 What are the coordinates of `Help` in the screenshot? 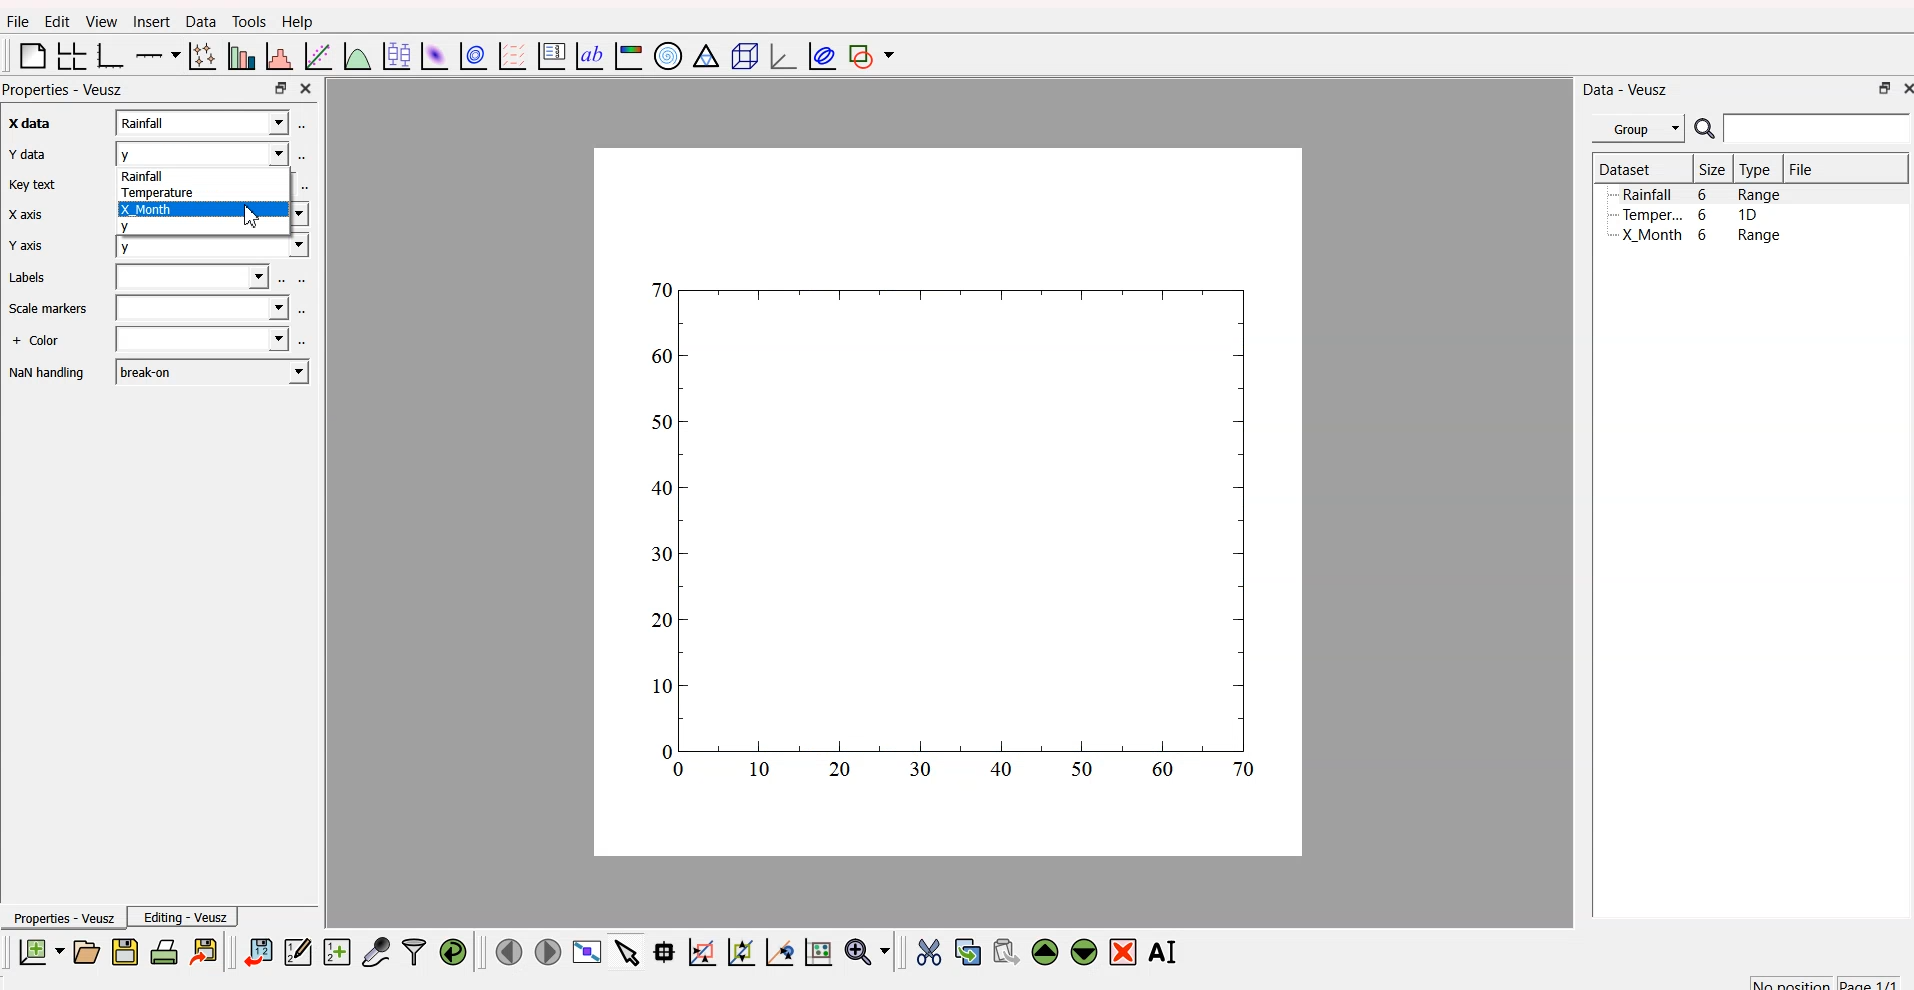 It's located at (297, 21).